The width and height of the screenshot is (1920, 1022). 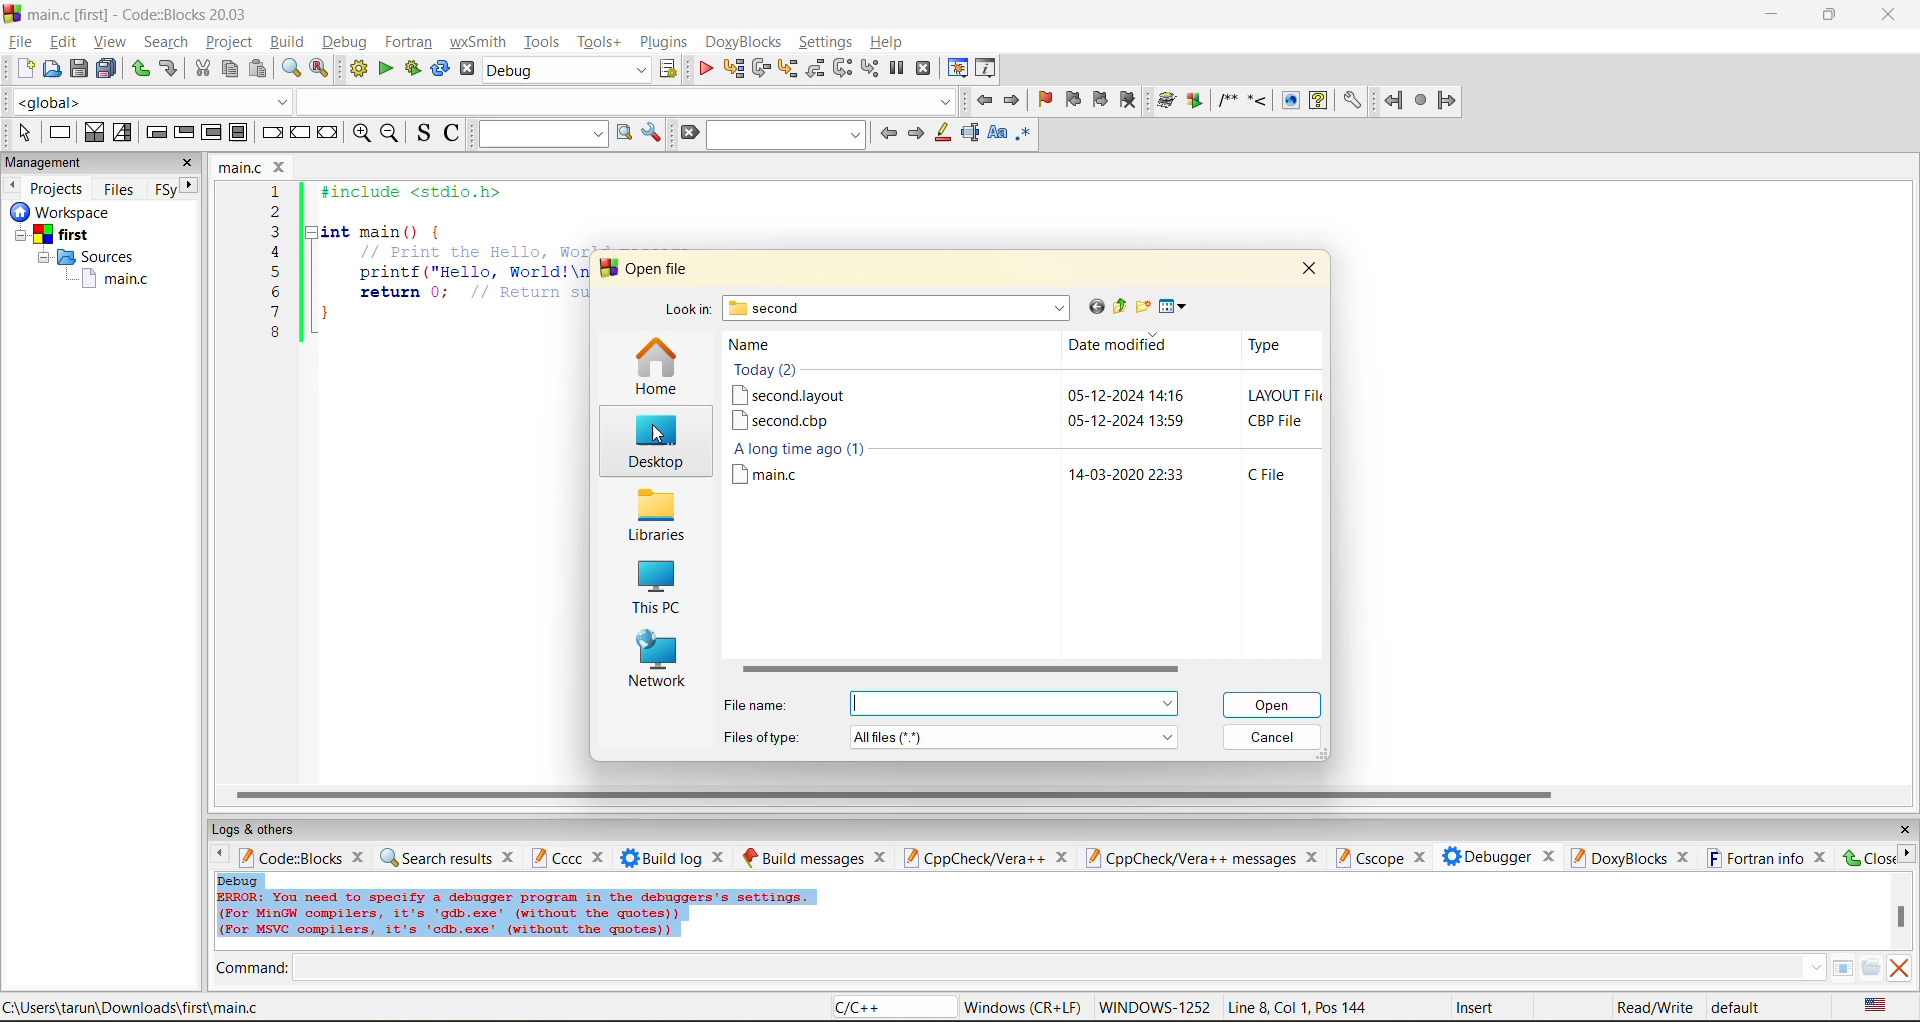 What do you see at coordinates (91, 257) in the screenshot?
I see `Sources` at bounding box center [91, 257].